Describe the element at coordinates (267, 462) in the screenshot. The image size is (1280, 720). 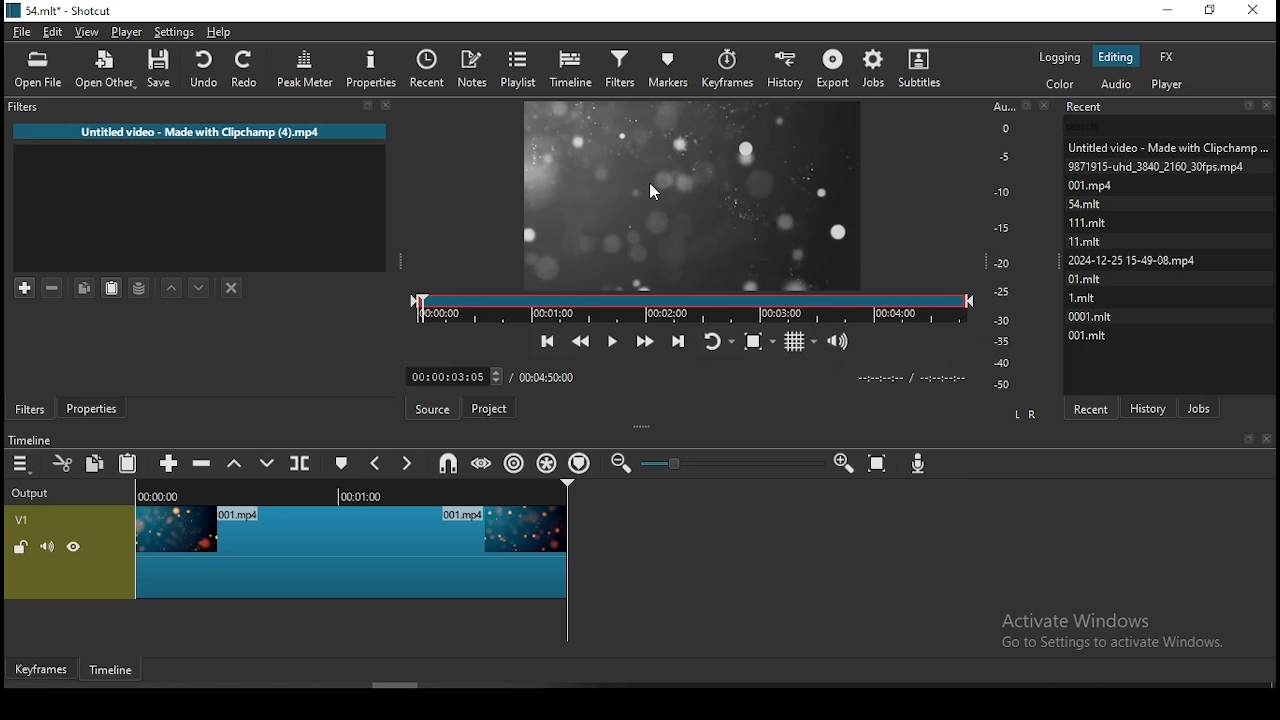
I see `overwrite` at that location.